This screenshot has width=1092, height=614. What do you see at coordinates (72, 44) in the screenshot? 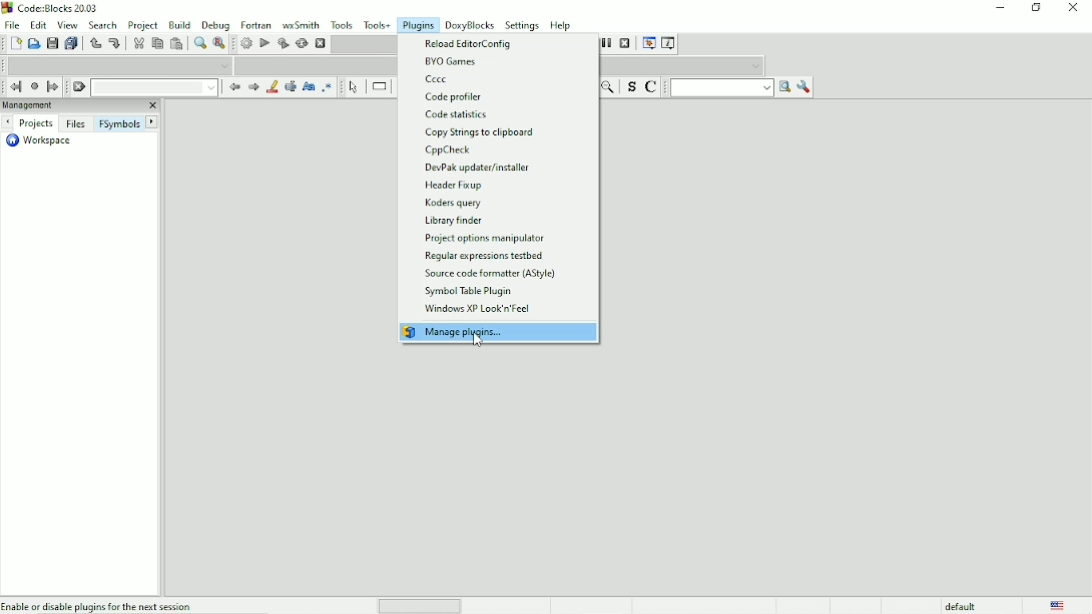
I see `Save everything` at bounding box center [72, 44].